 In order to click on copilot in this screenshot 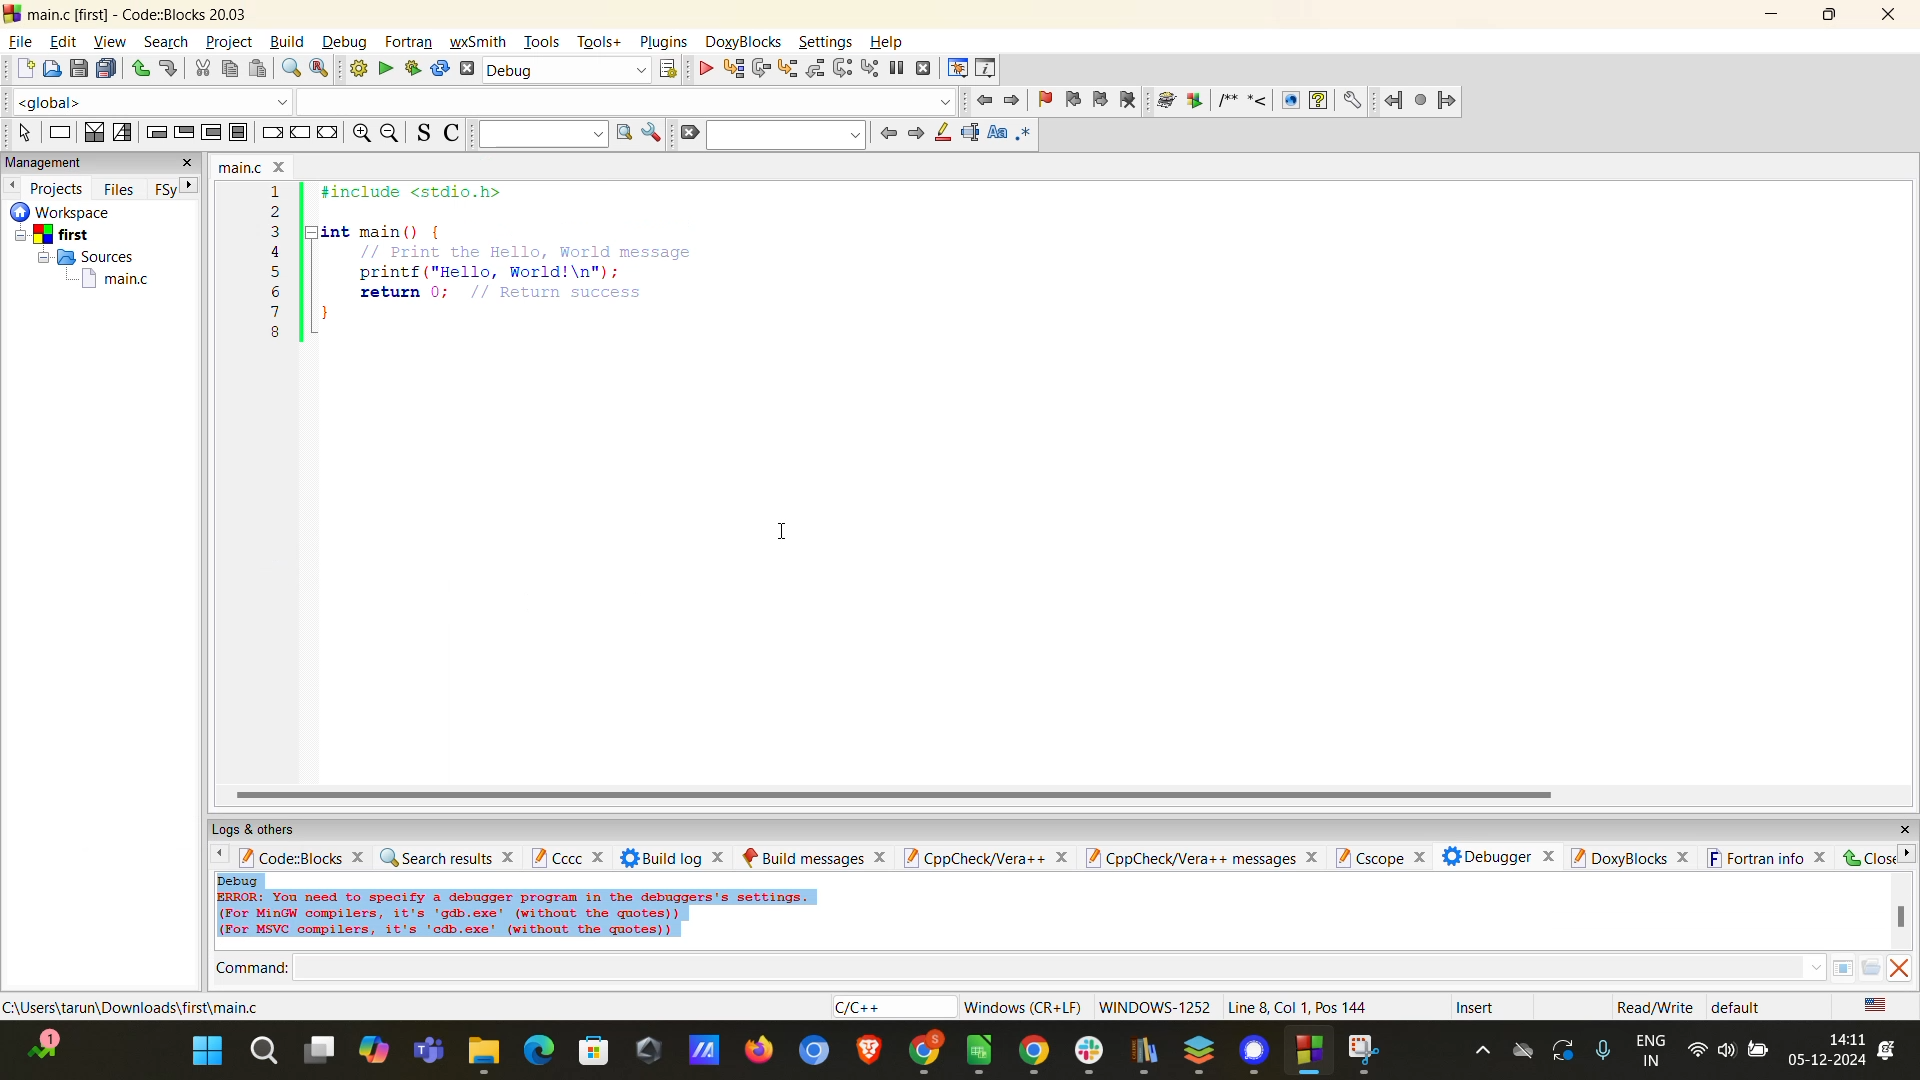, I will do `click(378, 1048)`.